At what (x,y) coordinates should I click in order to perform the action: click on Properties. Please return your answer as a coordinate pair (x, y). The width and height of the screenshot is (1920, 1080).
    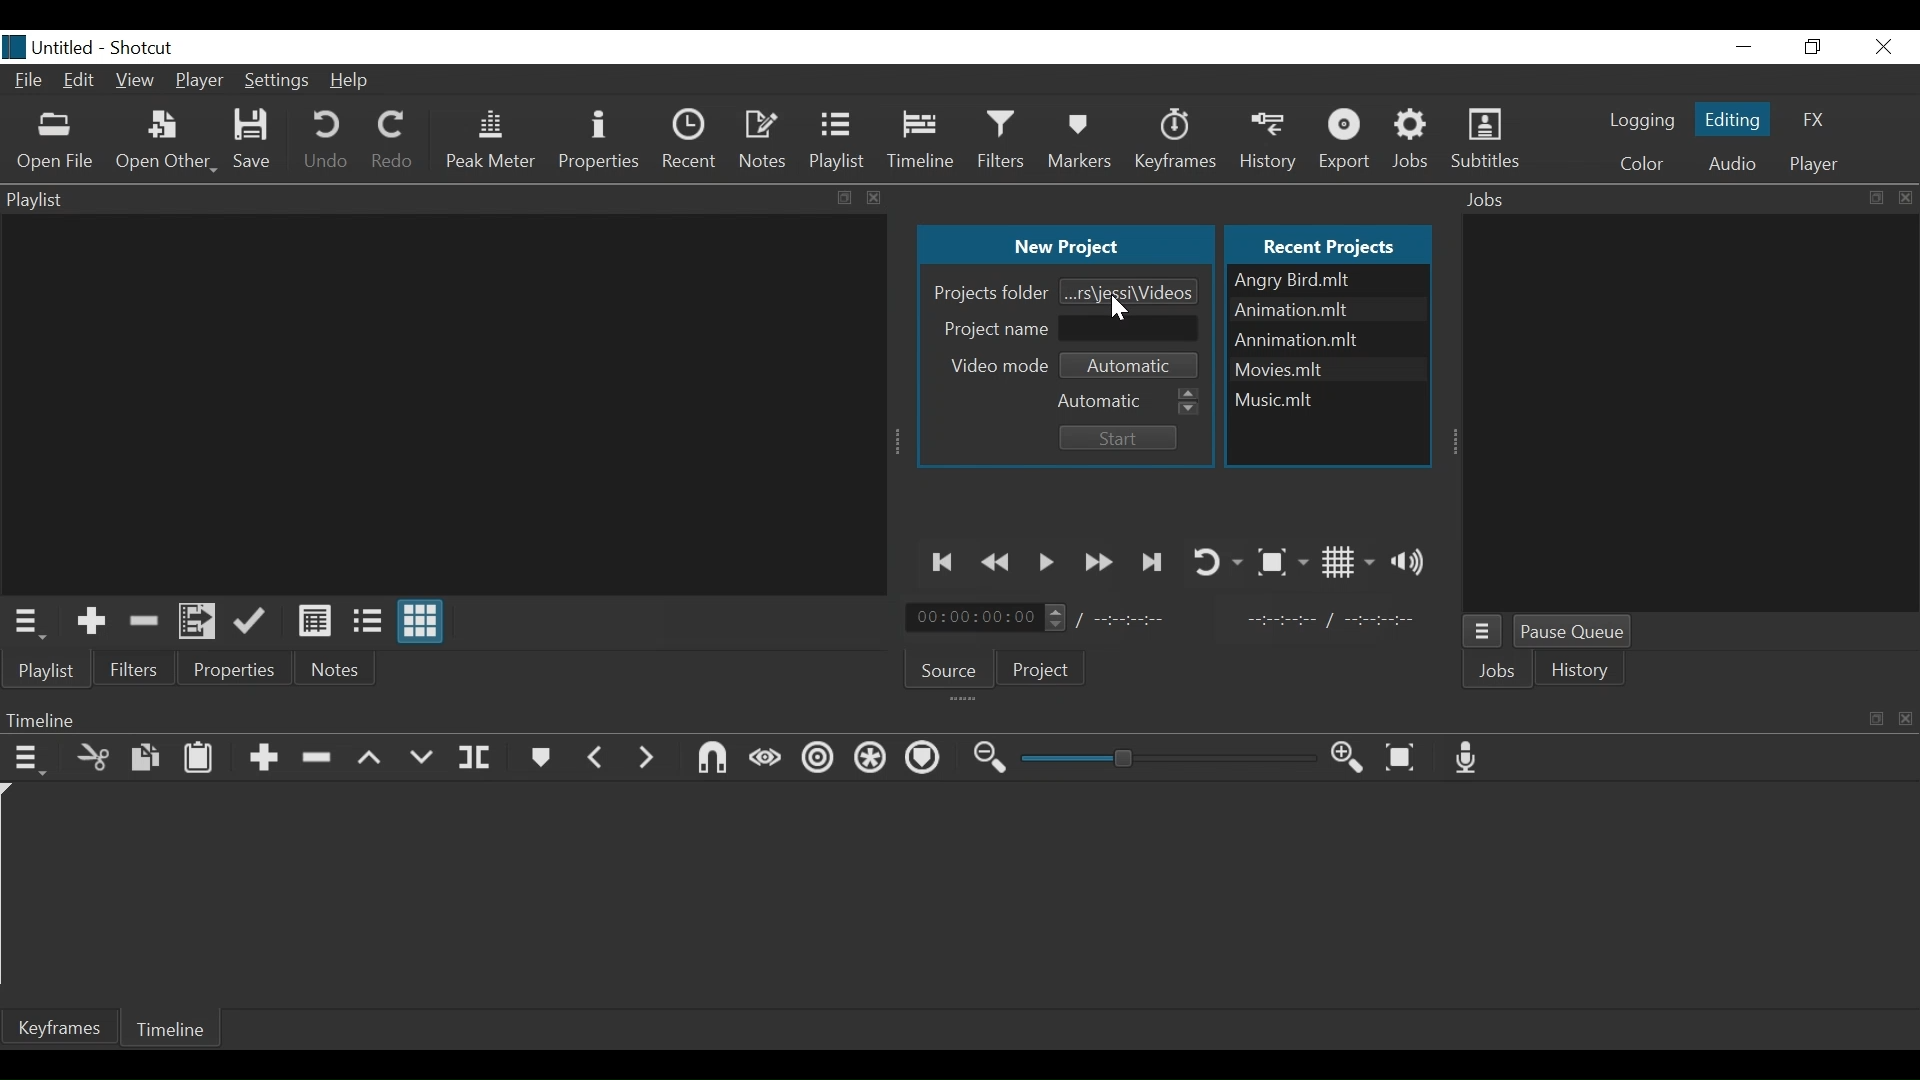
    Looking at the image, I should click on (598, 140).